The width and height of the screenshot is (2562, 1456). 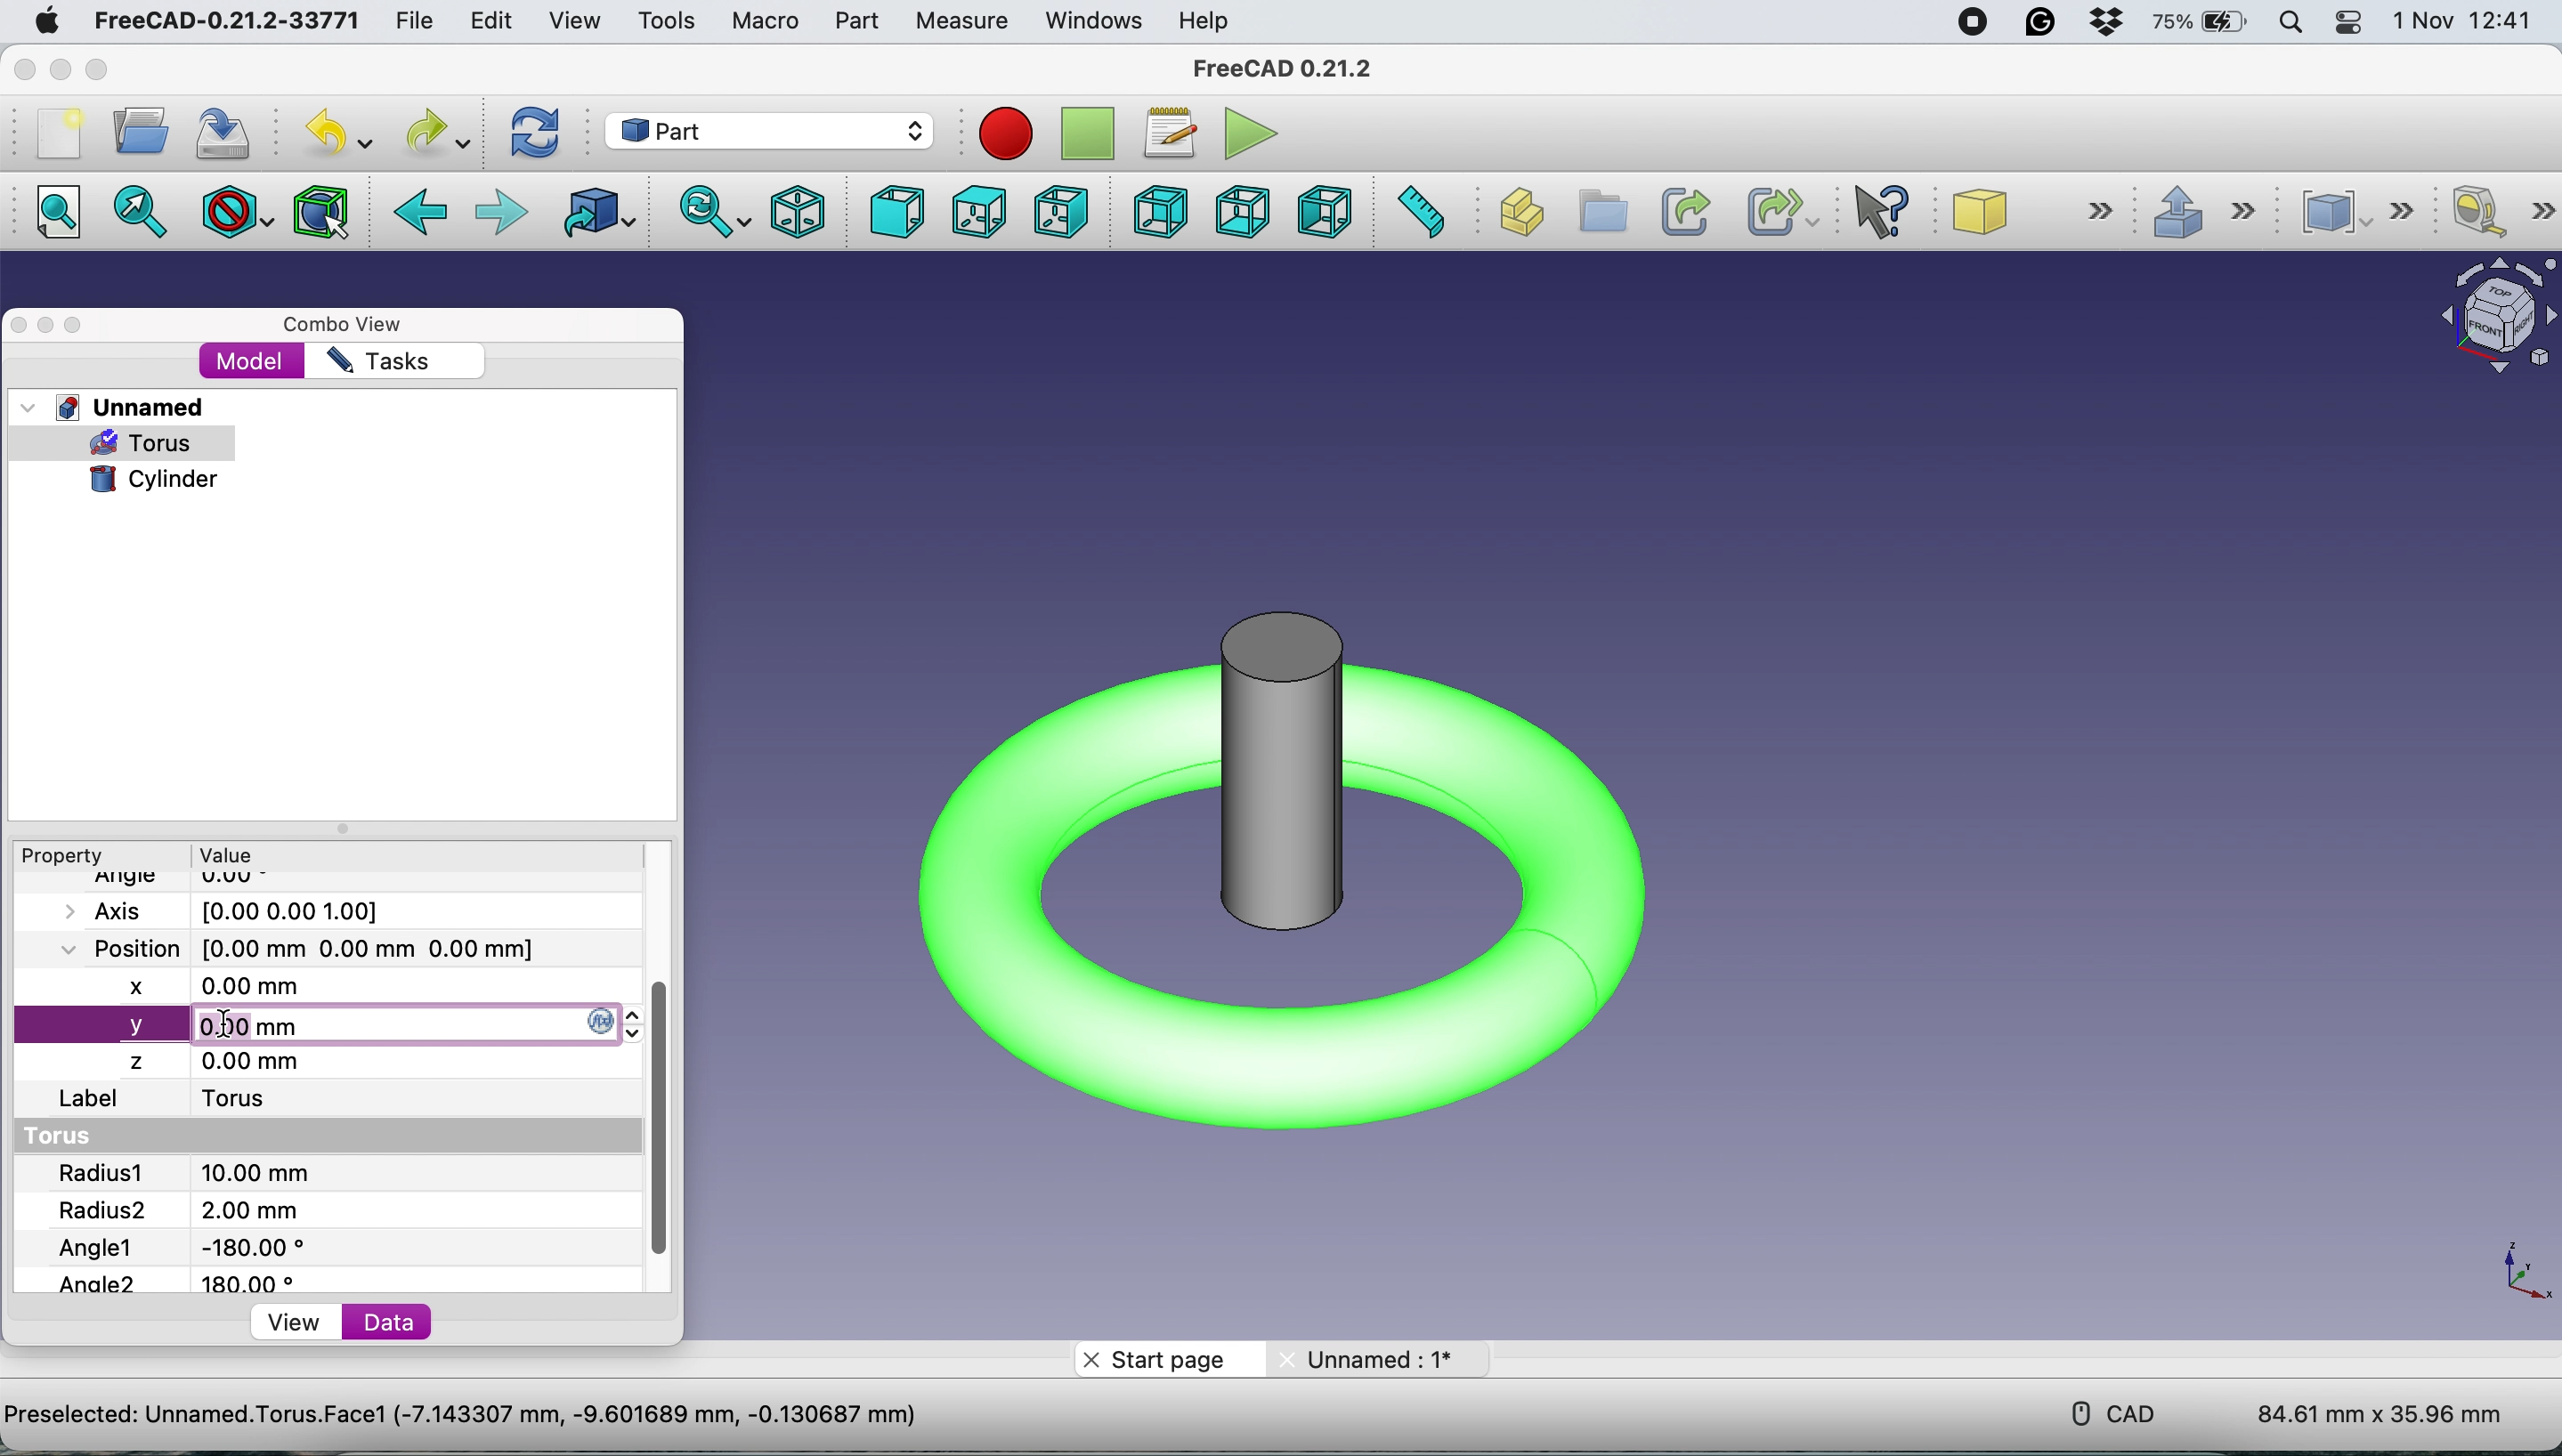 I want to click on freecad, so click(x=218, y=21).